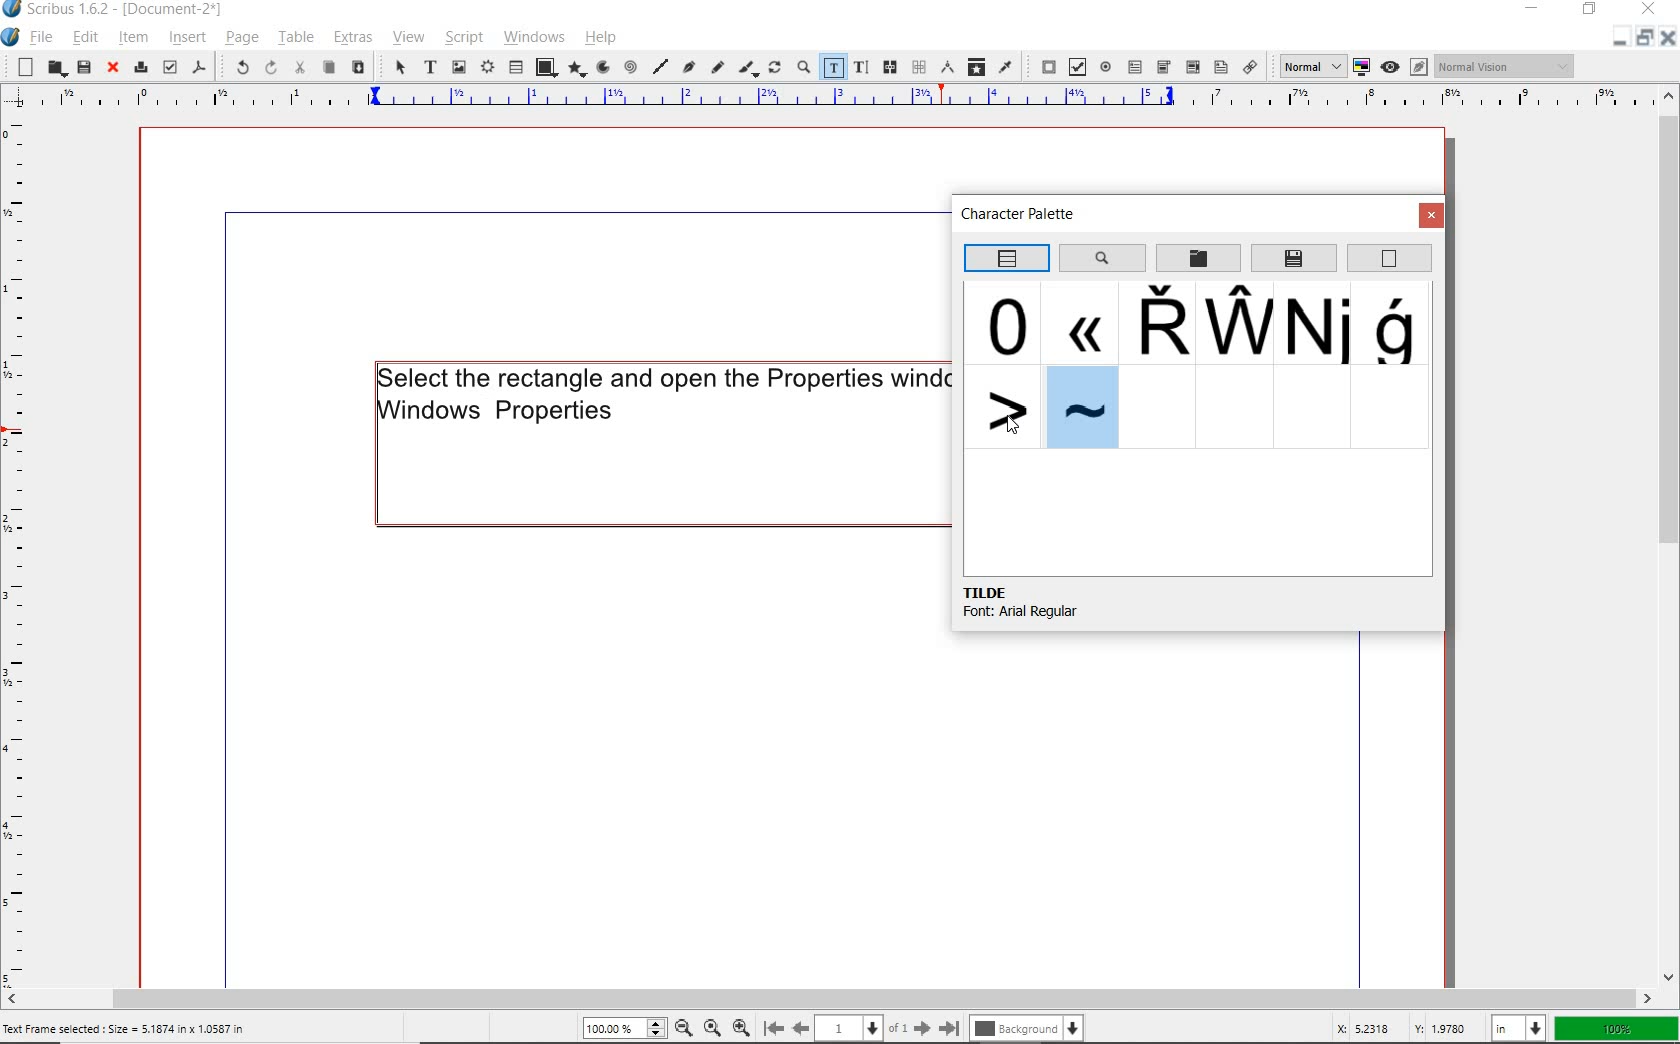 The image size is (1680, 1044). I want to click on X 22675 Y: 18314, so click(1401, 1025).